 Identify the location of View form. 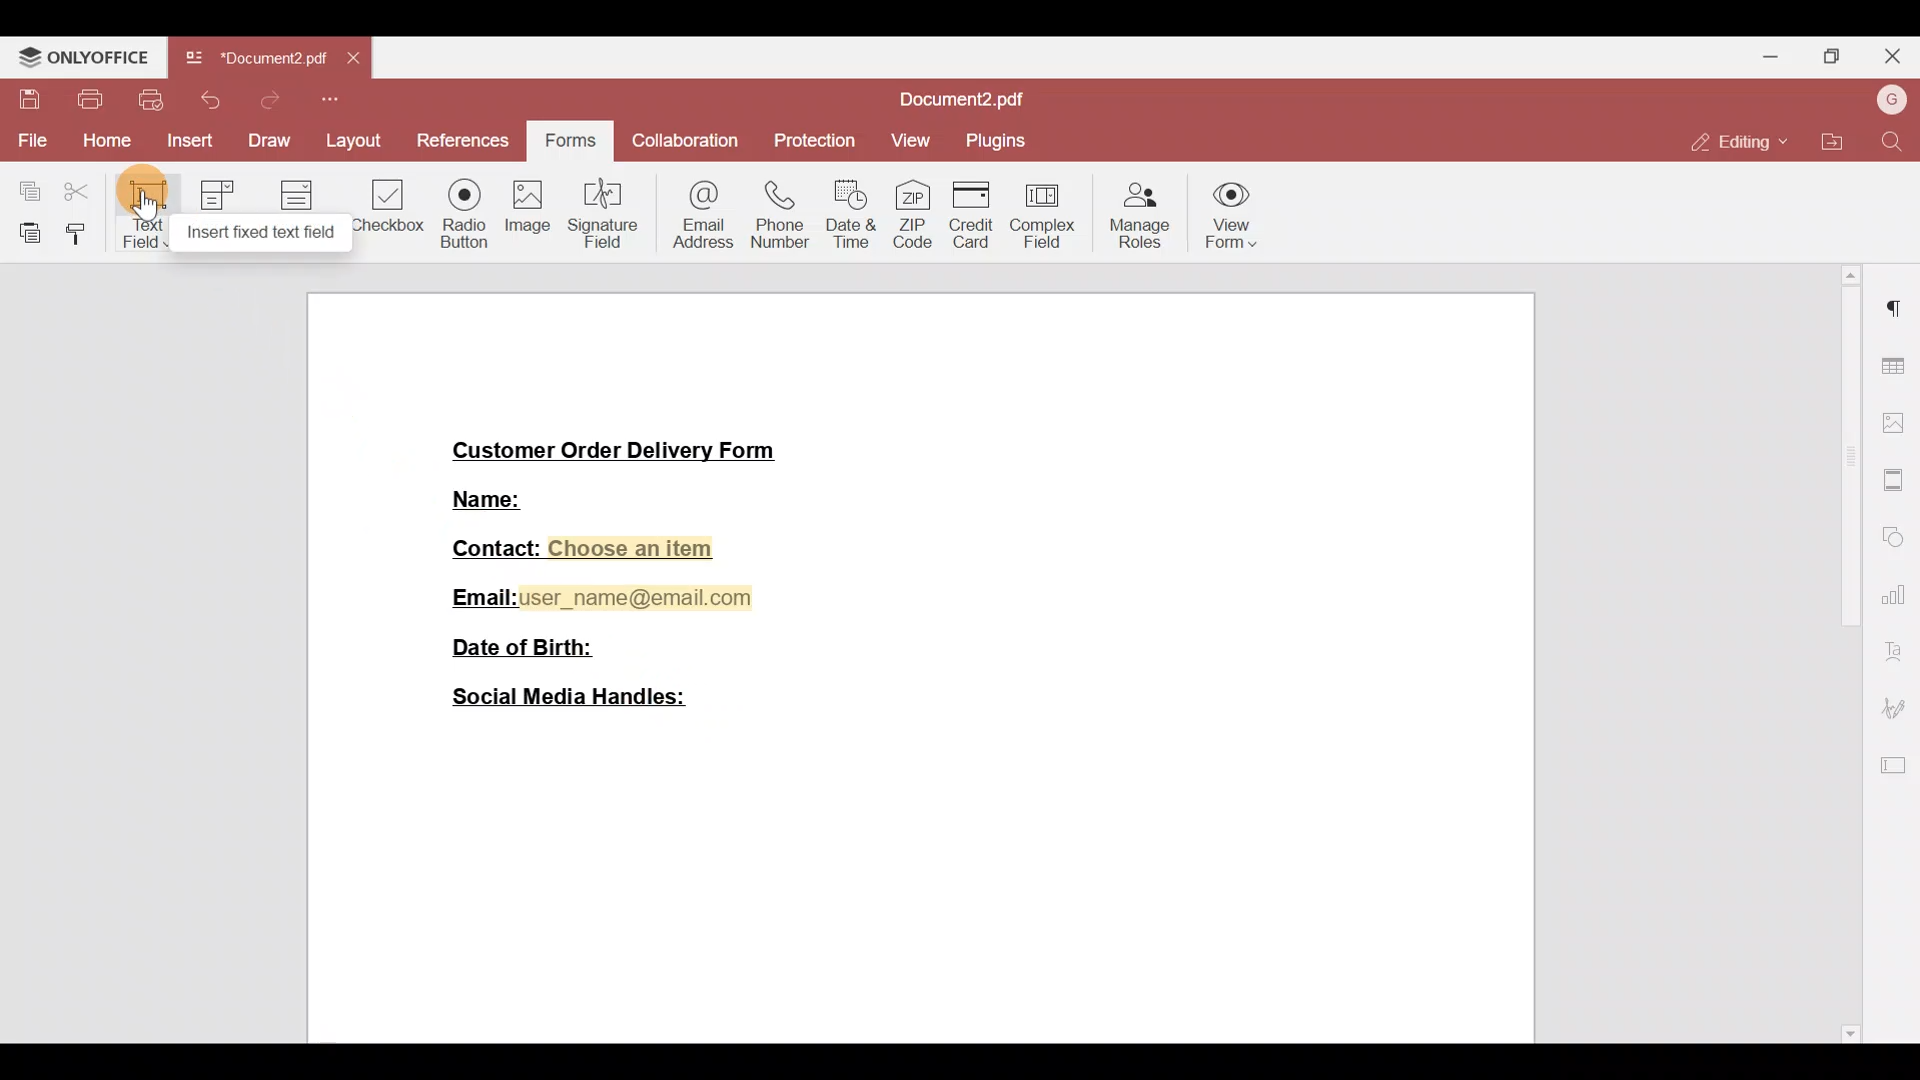
(1241, 212).